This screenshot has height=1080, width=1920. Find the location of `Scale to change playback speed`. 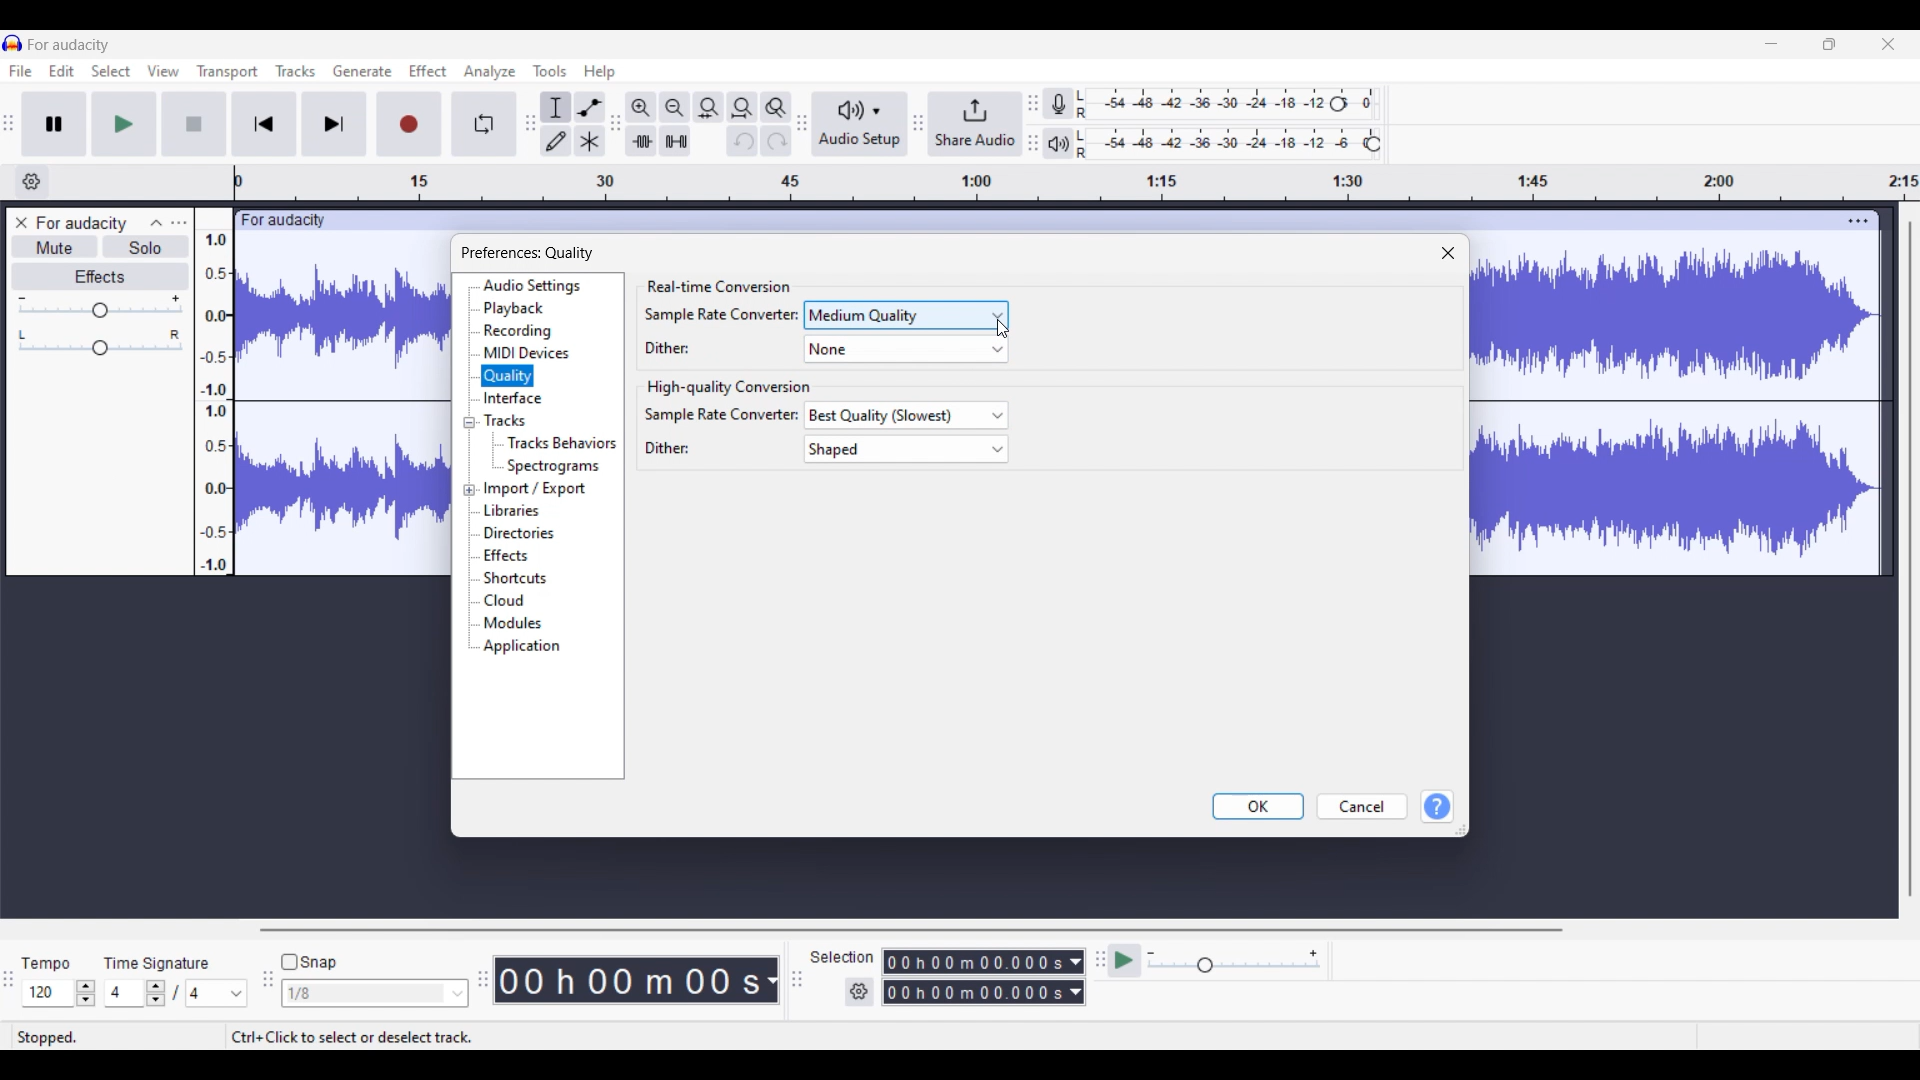

Scale to change playback speed is located at coordinates (1234, 961).